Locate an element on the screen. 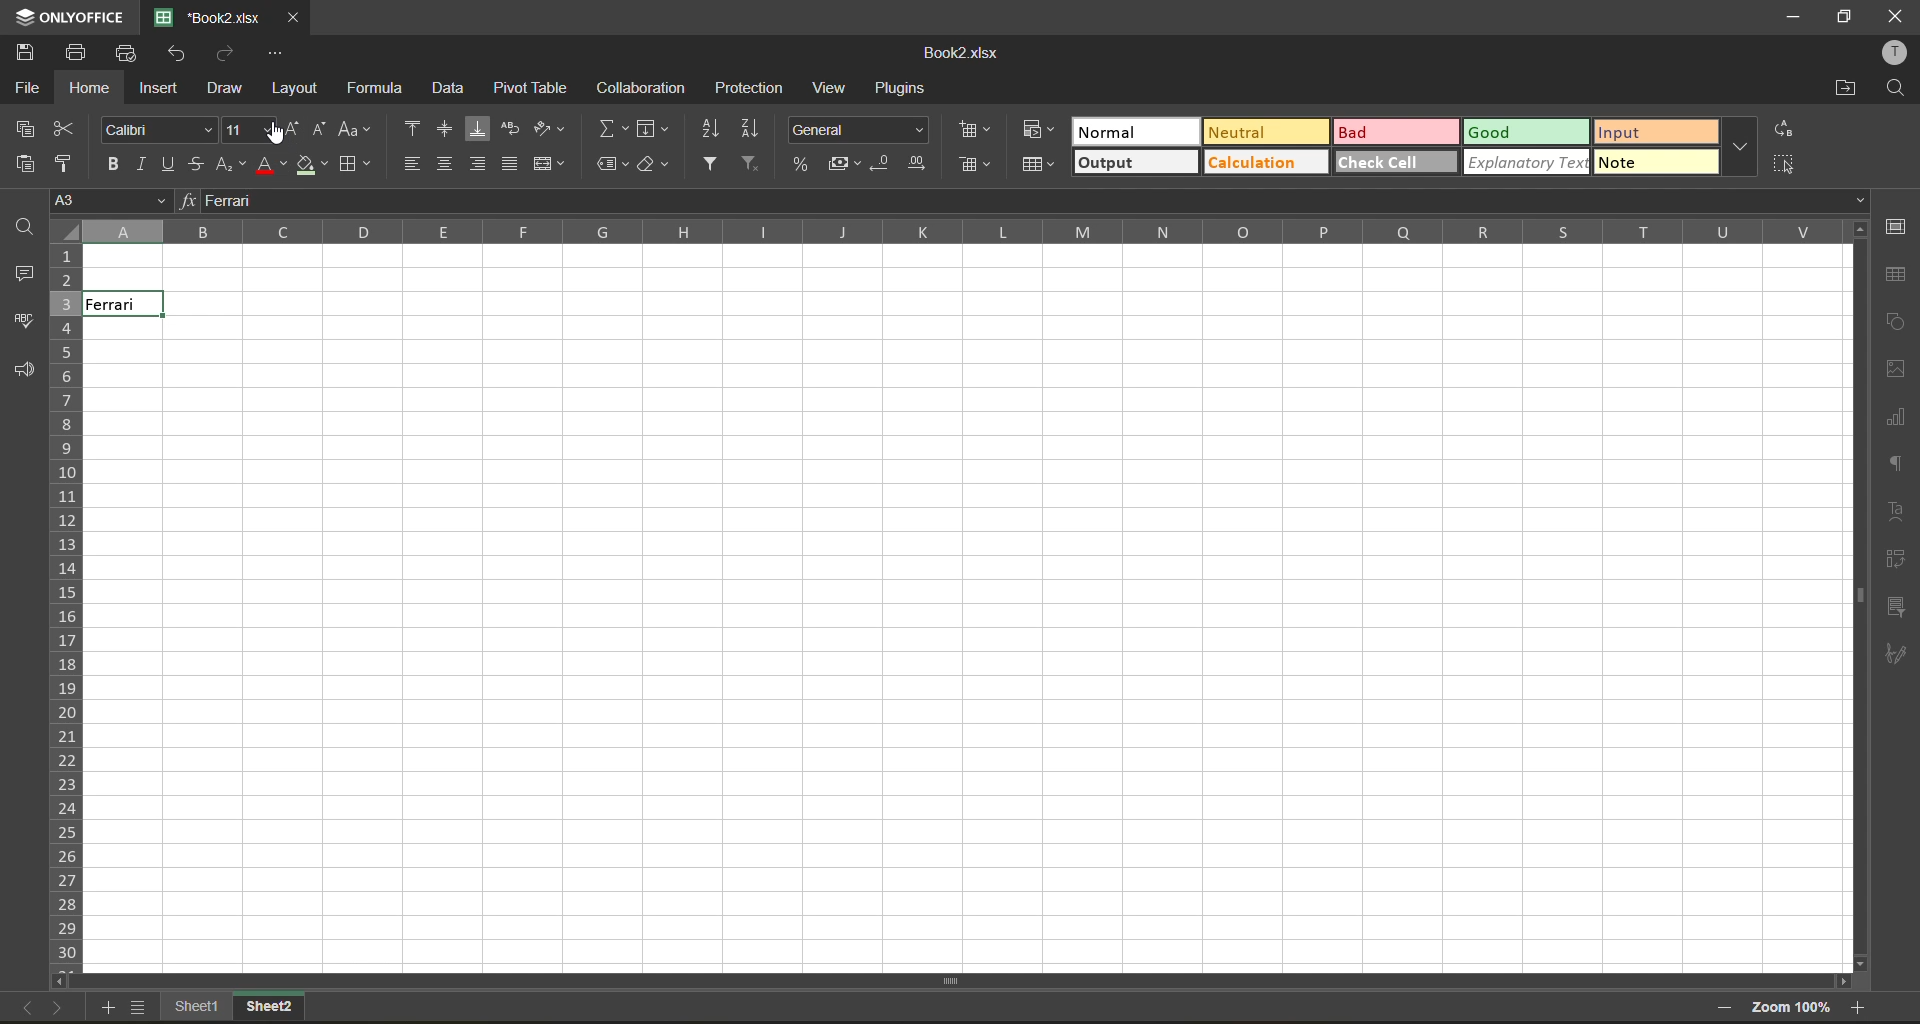  italic is located at coordinates (145, 164).